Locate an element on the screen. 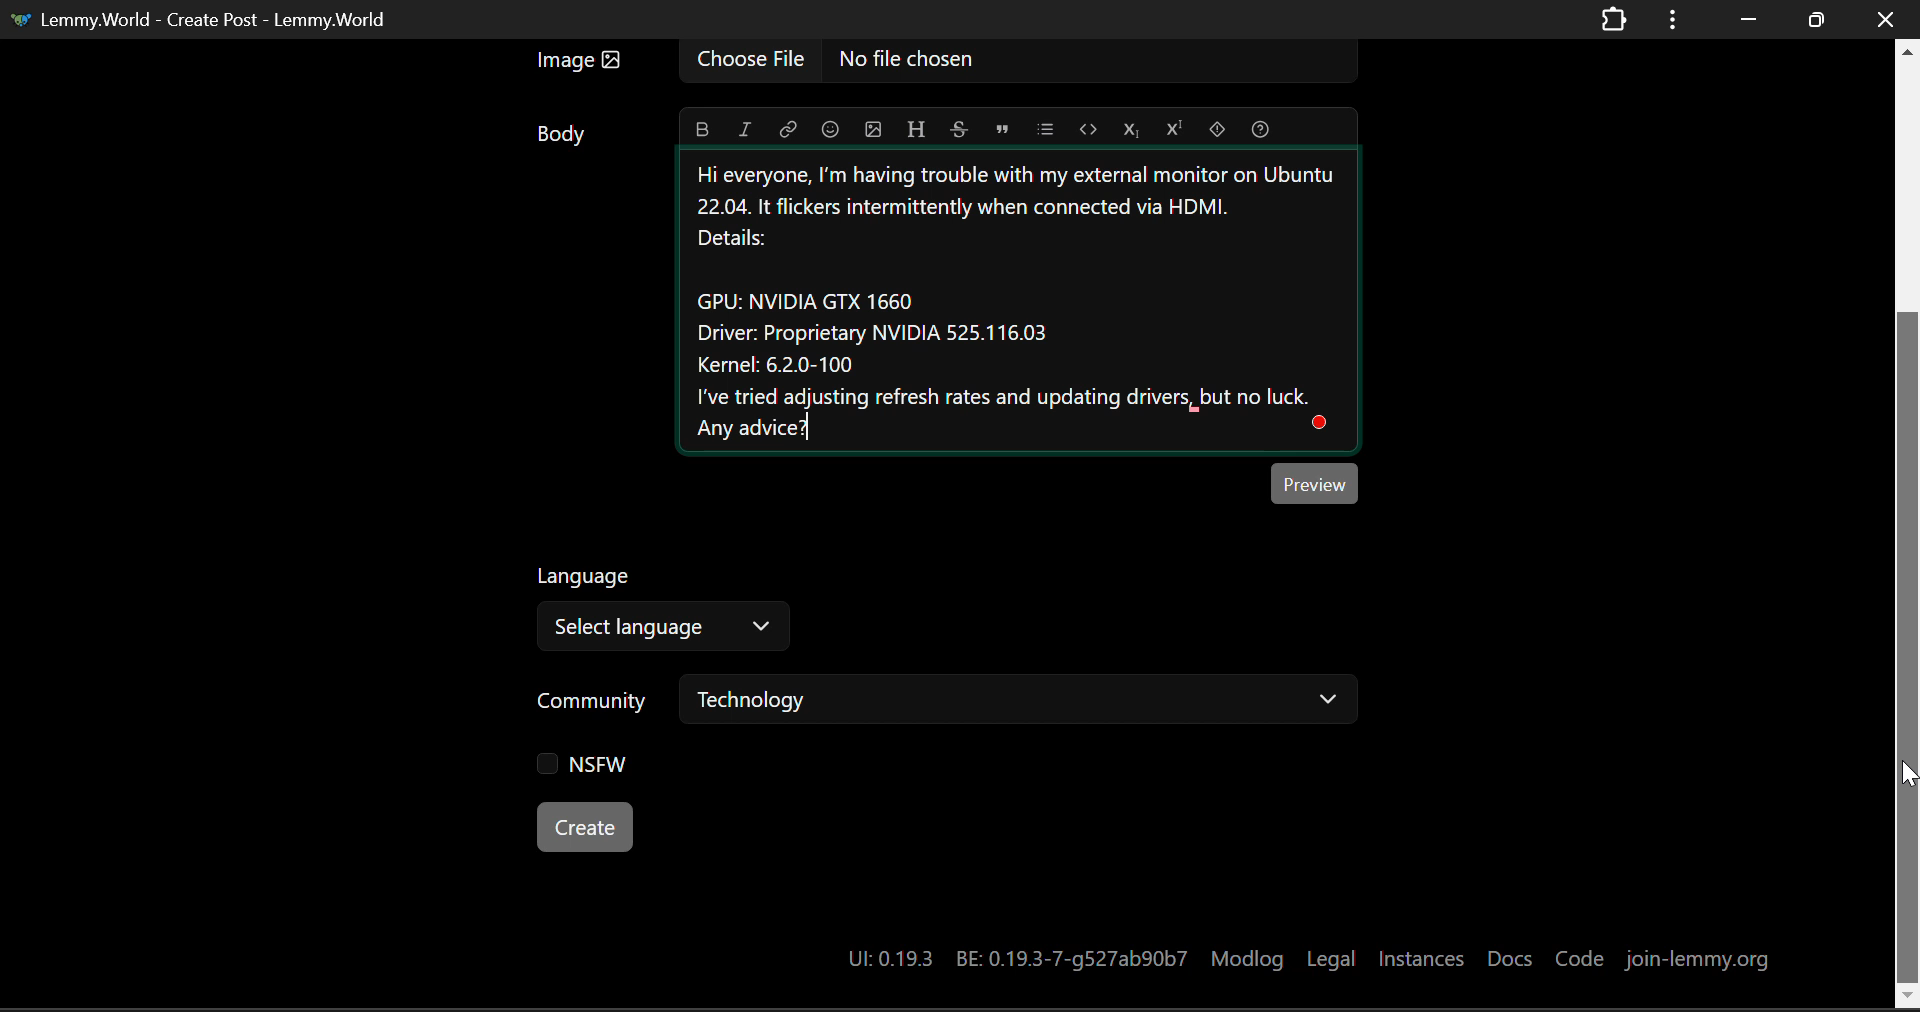  Restore Down is located at coordinates (1744, 17).